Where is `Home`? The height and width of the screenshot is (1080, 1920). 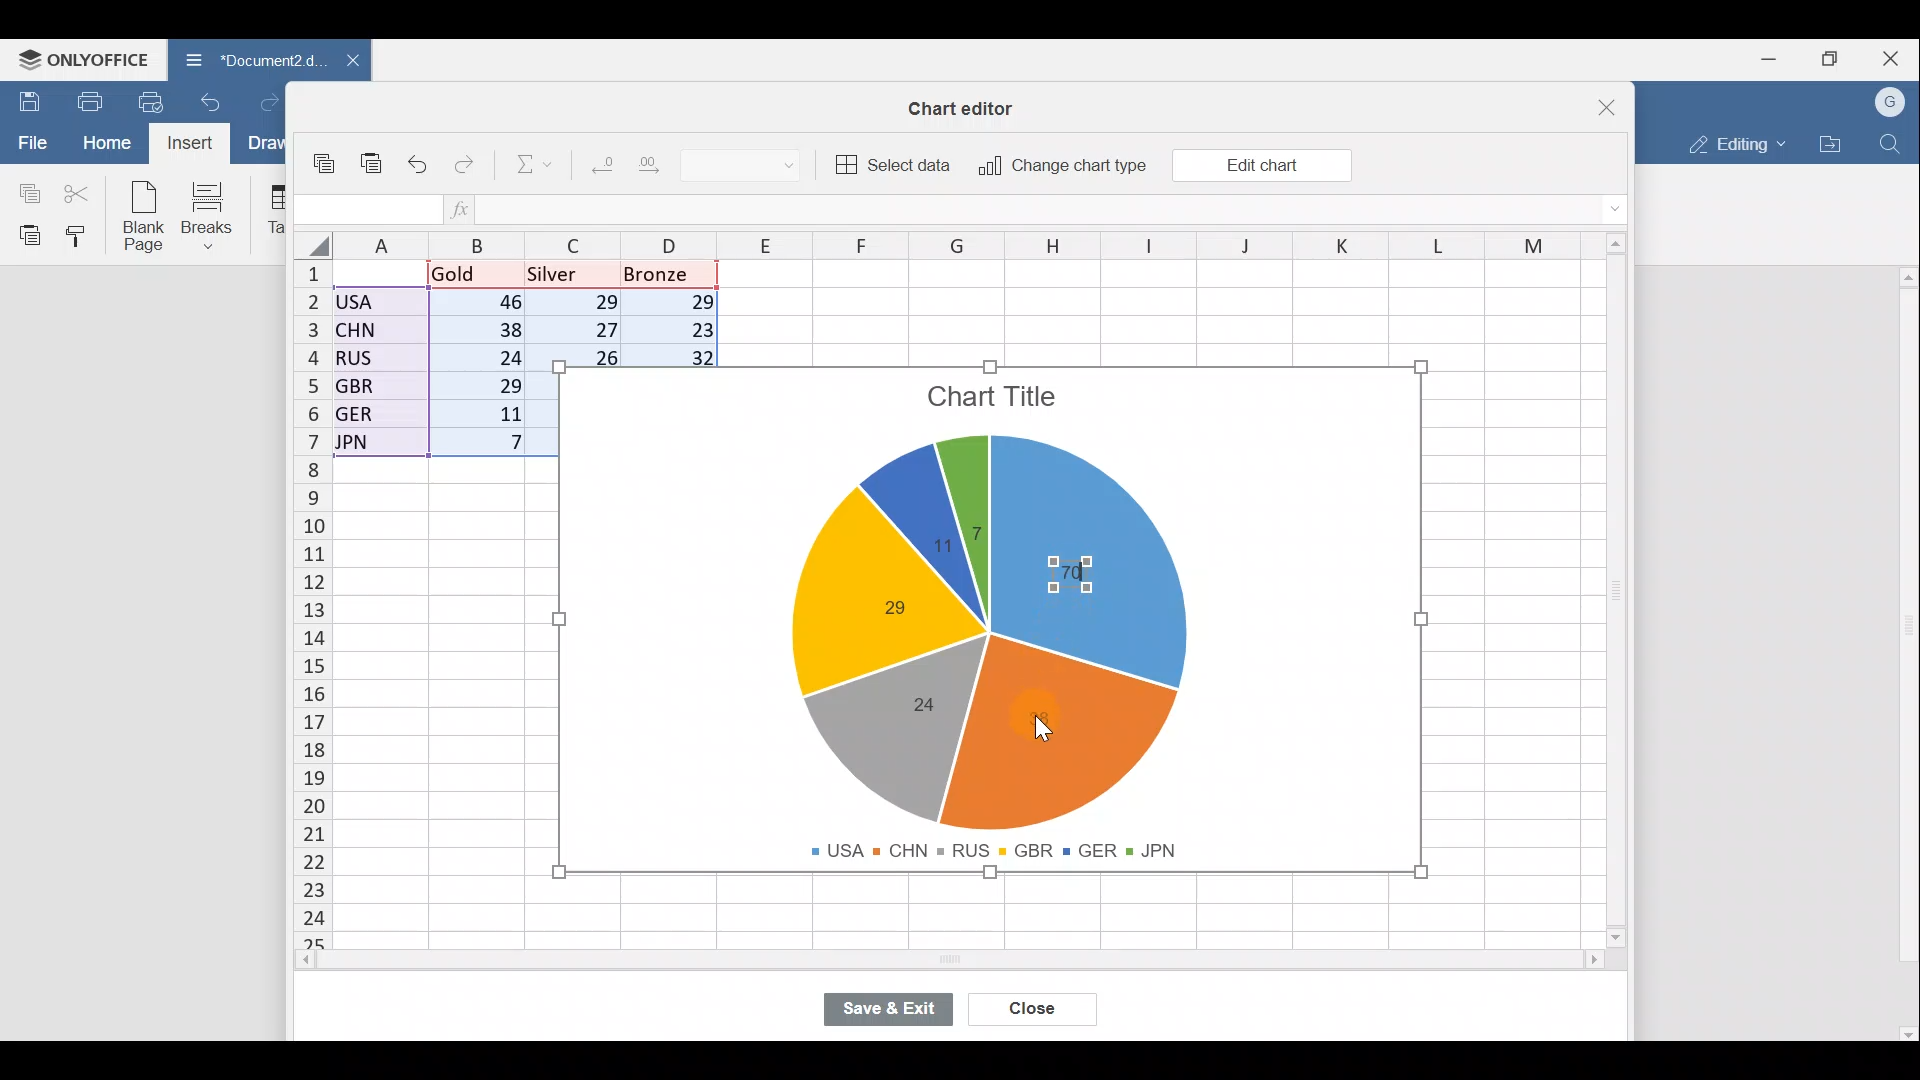
Home is located at coordinates (106, 143).